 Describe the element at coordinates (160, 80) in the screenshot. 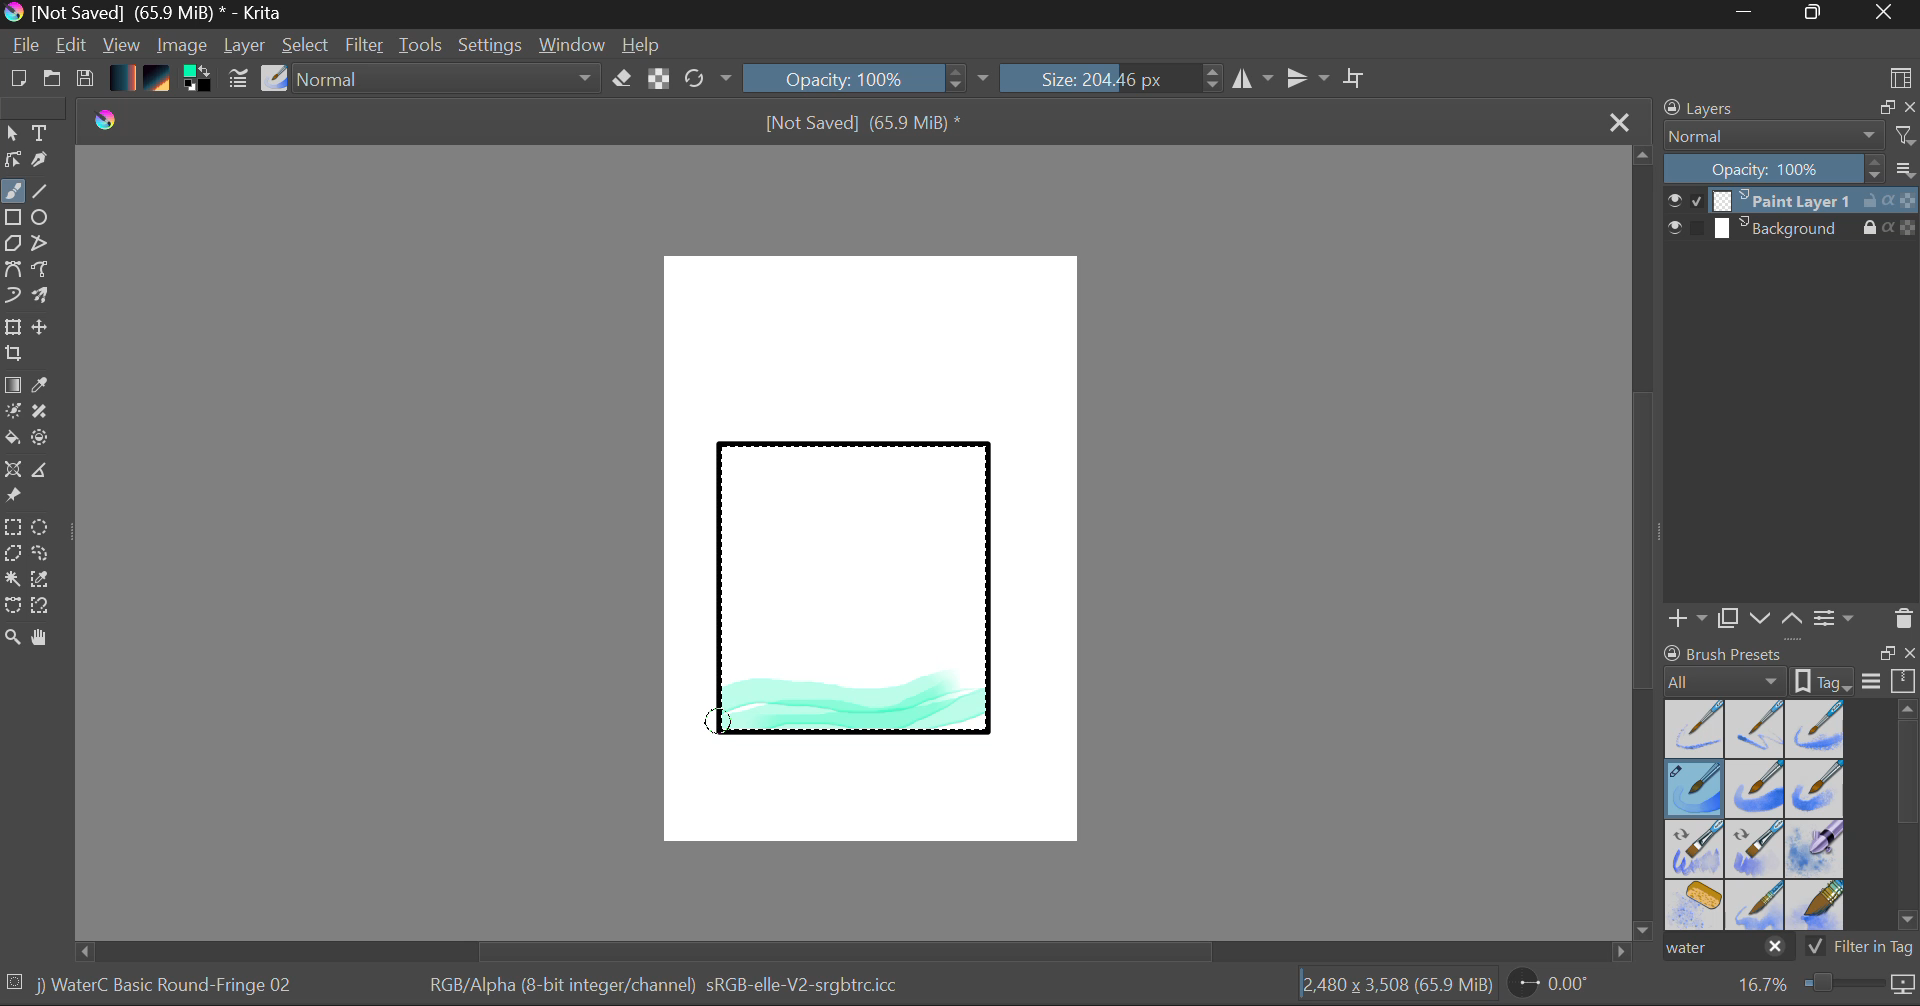

I see `Pattern` at that location.